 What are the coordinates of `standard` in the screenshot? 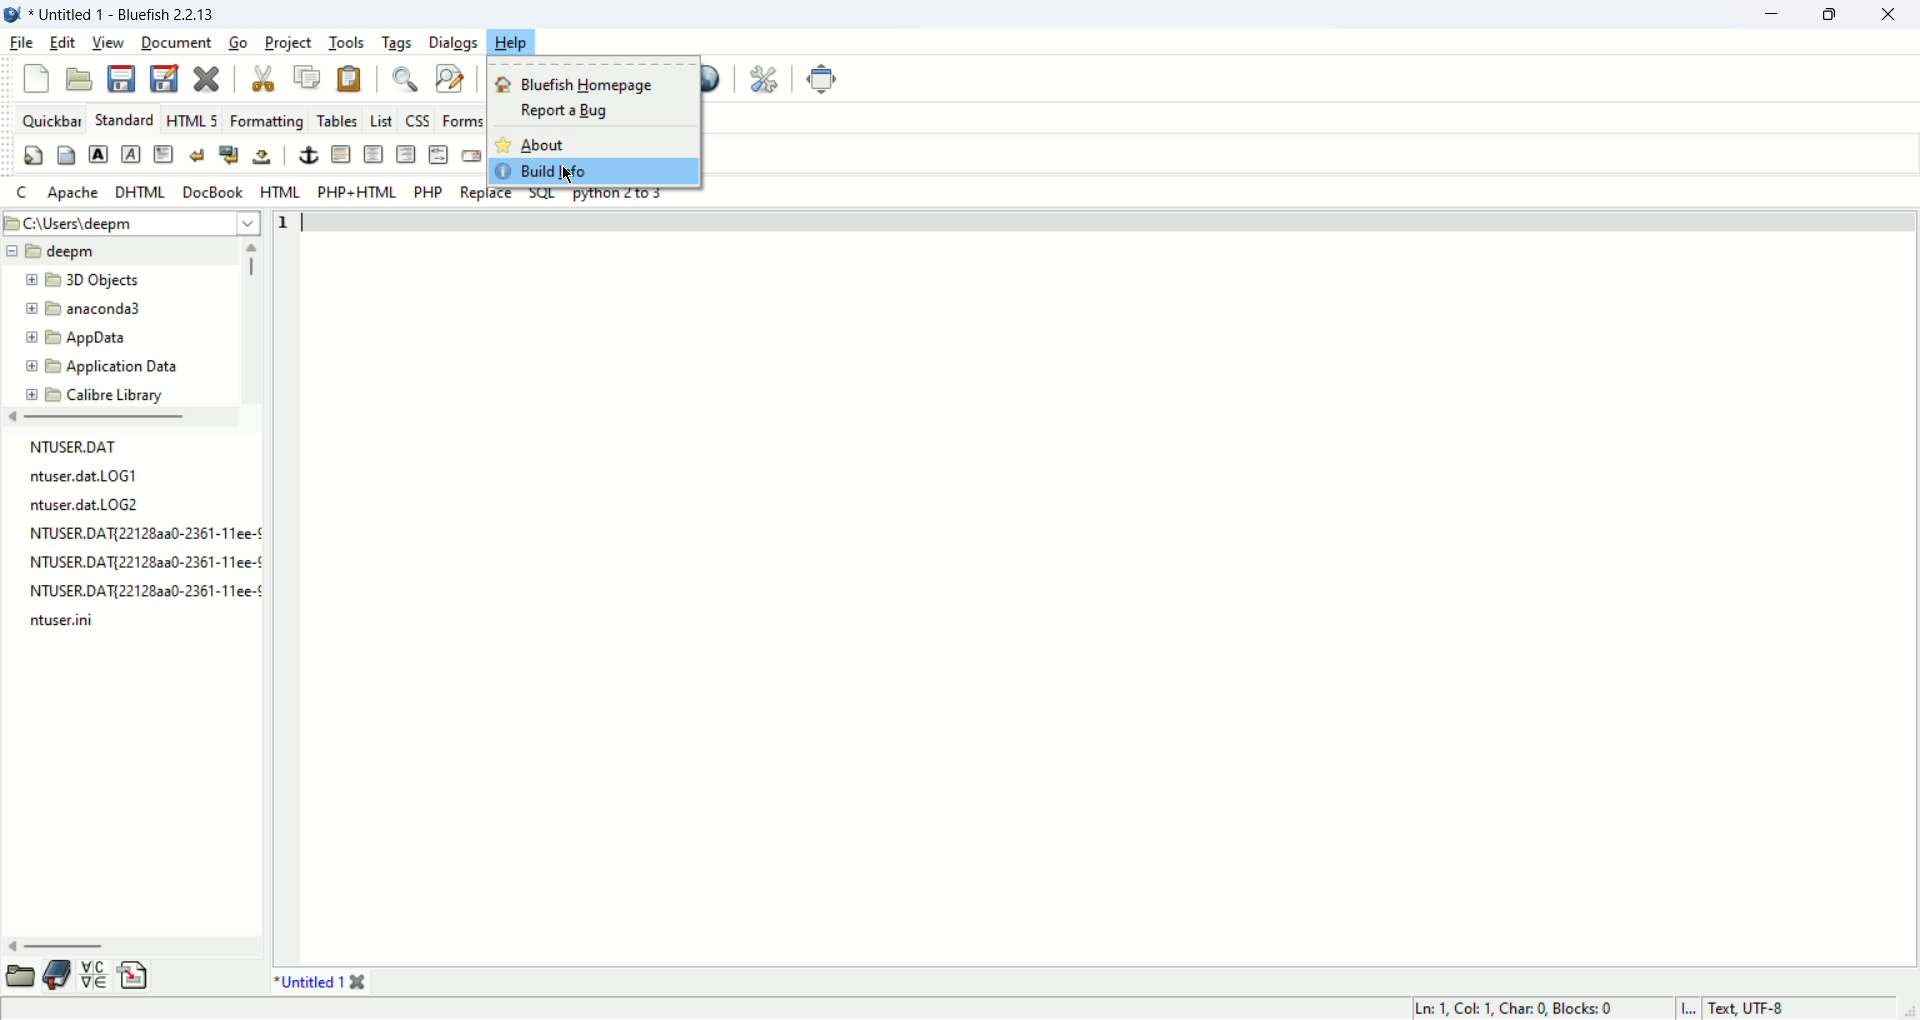 It's located at (124, 120).